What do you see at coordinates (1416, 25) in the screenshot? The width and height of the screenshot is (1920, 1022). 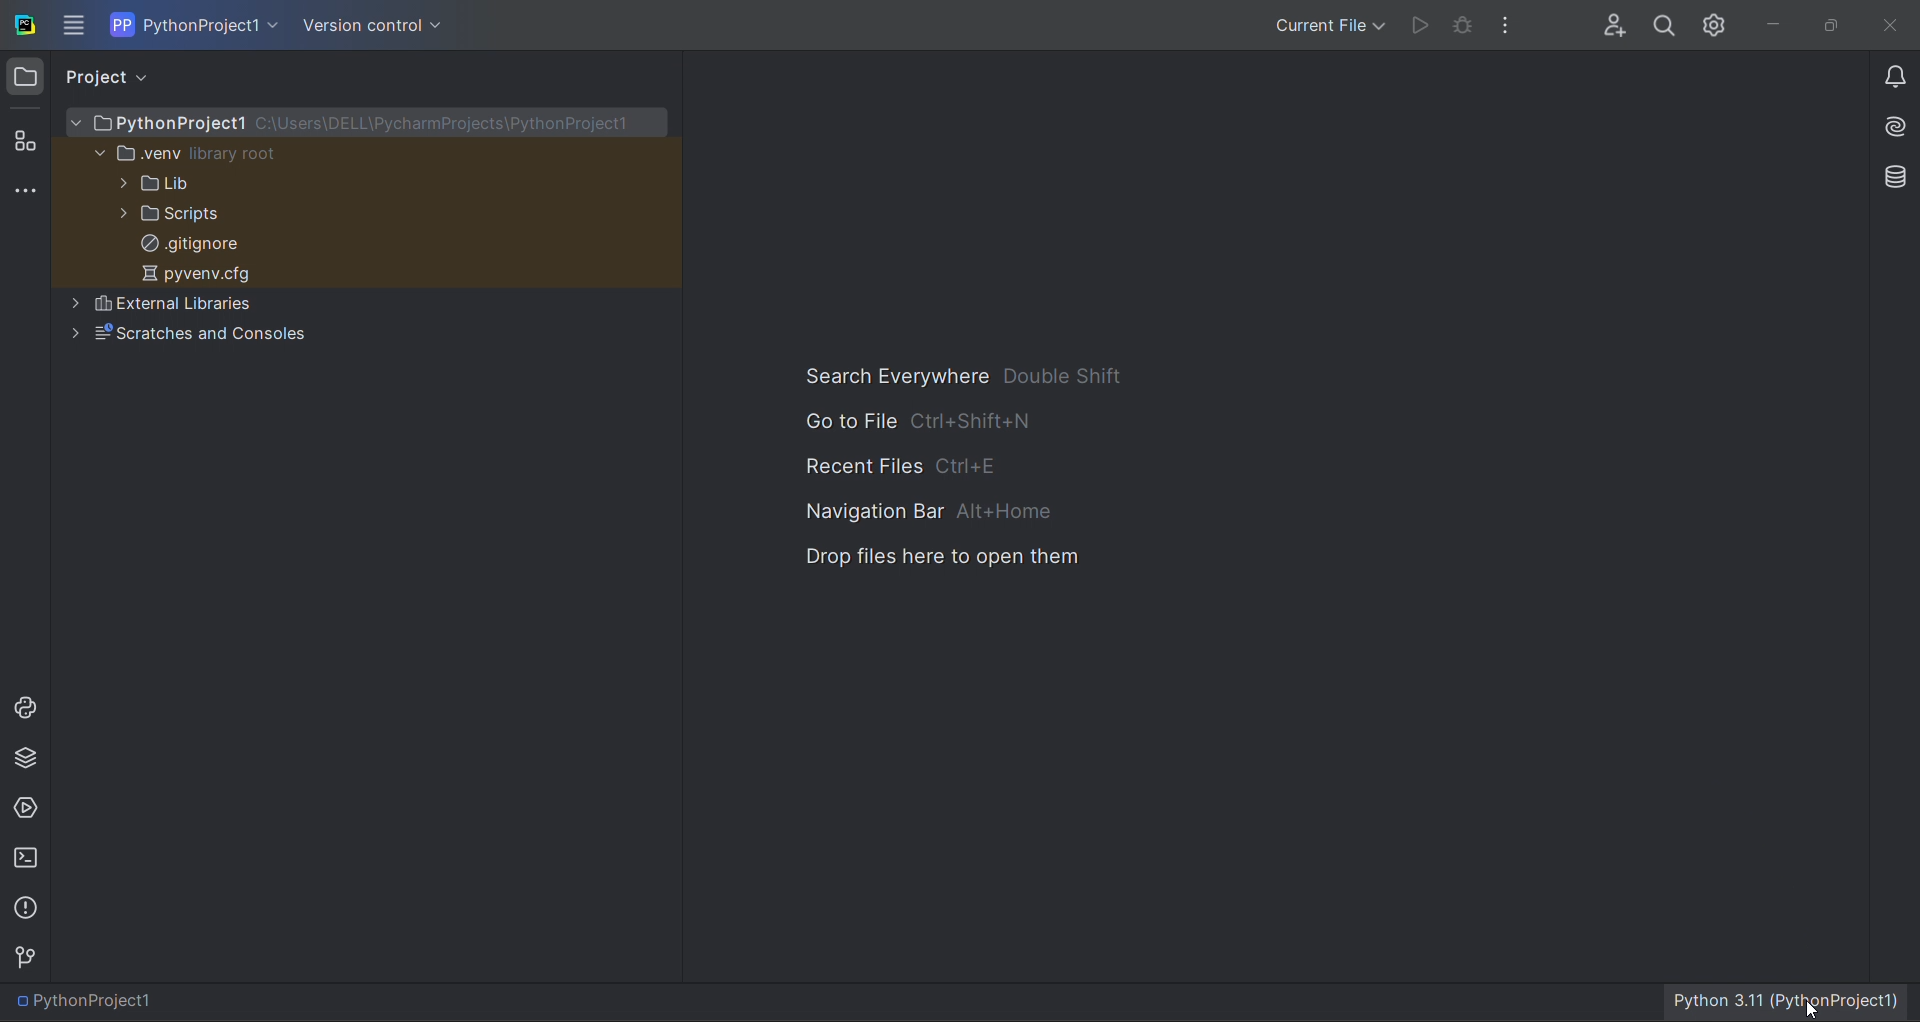 I see `run` at bounding box center [1416, 25].